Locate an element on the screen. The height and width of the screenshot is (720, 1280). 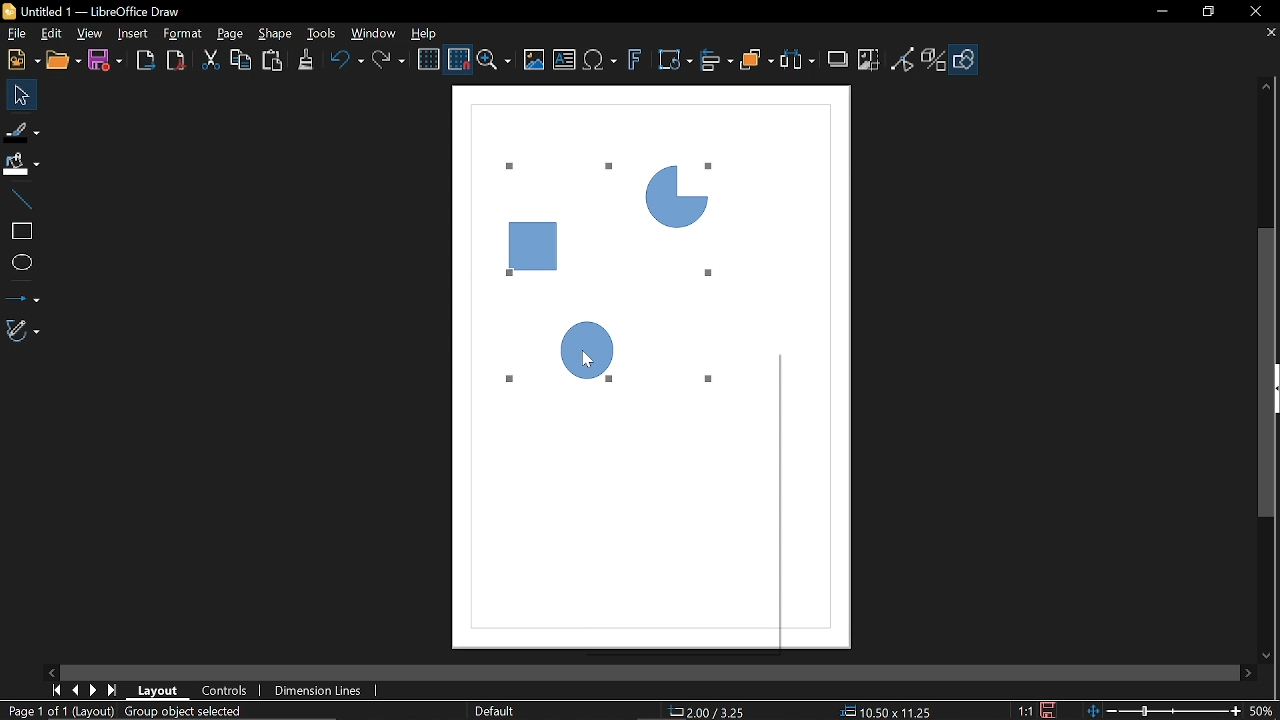
Move right is located at coordinates (1248, 673).